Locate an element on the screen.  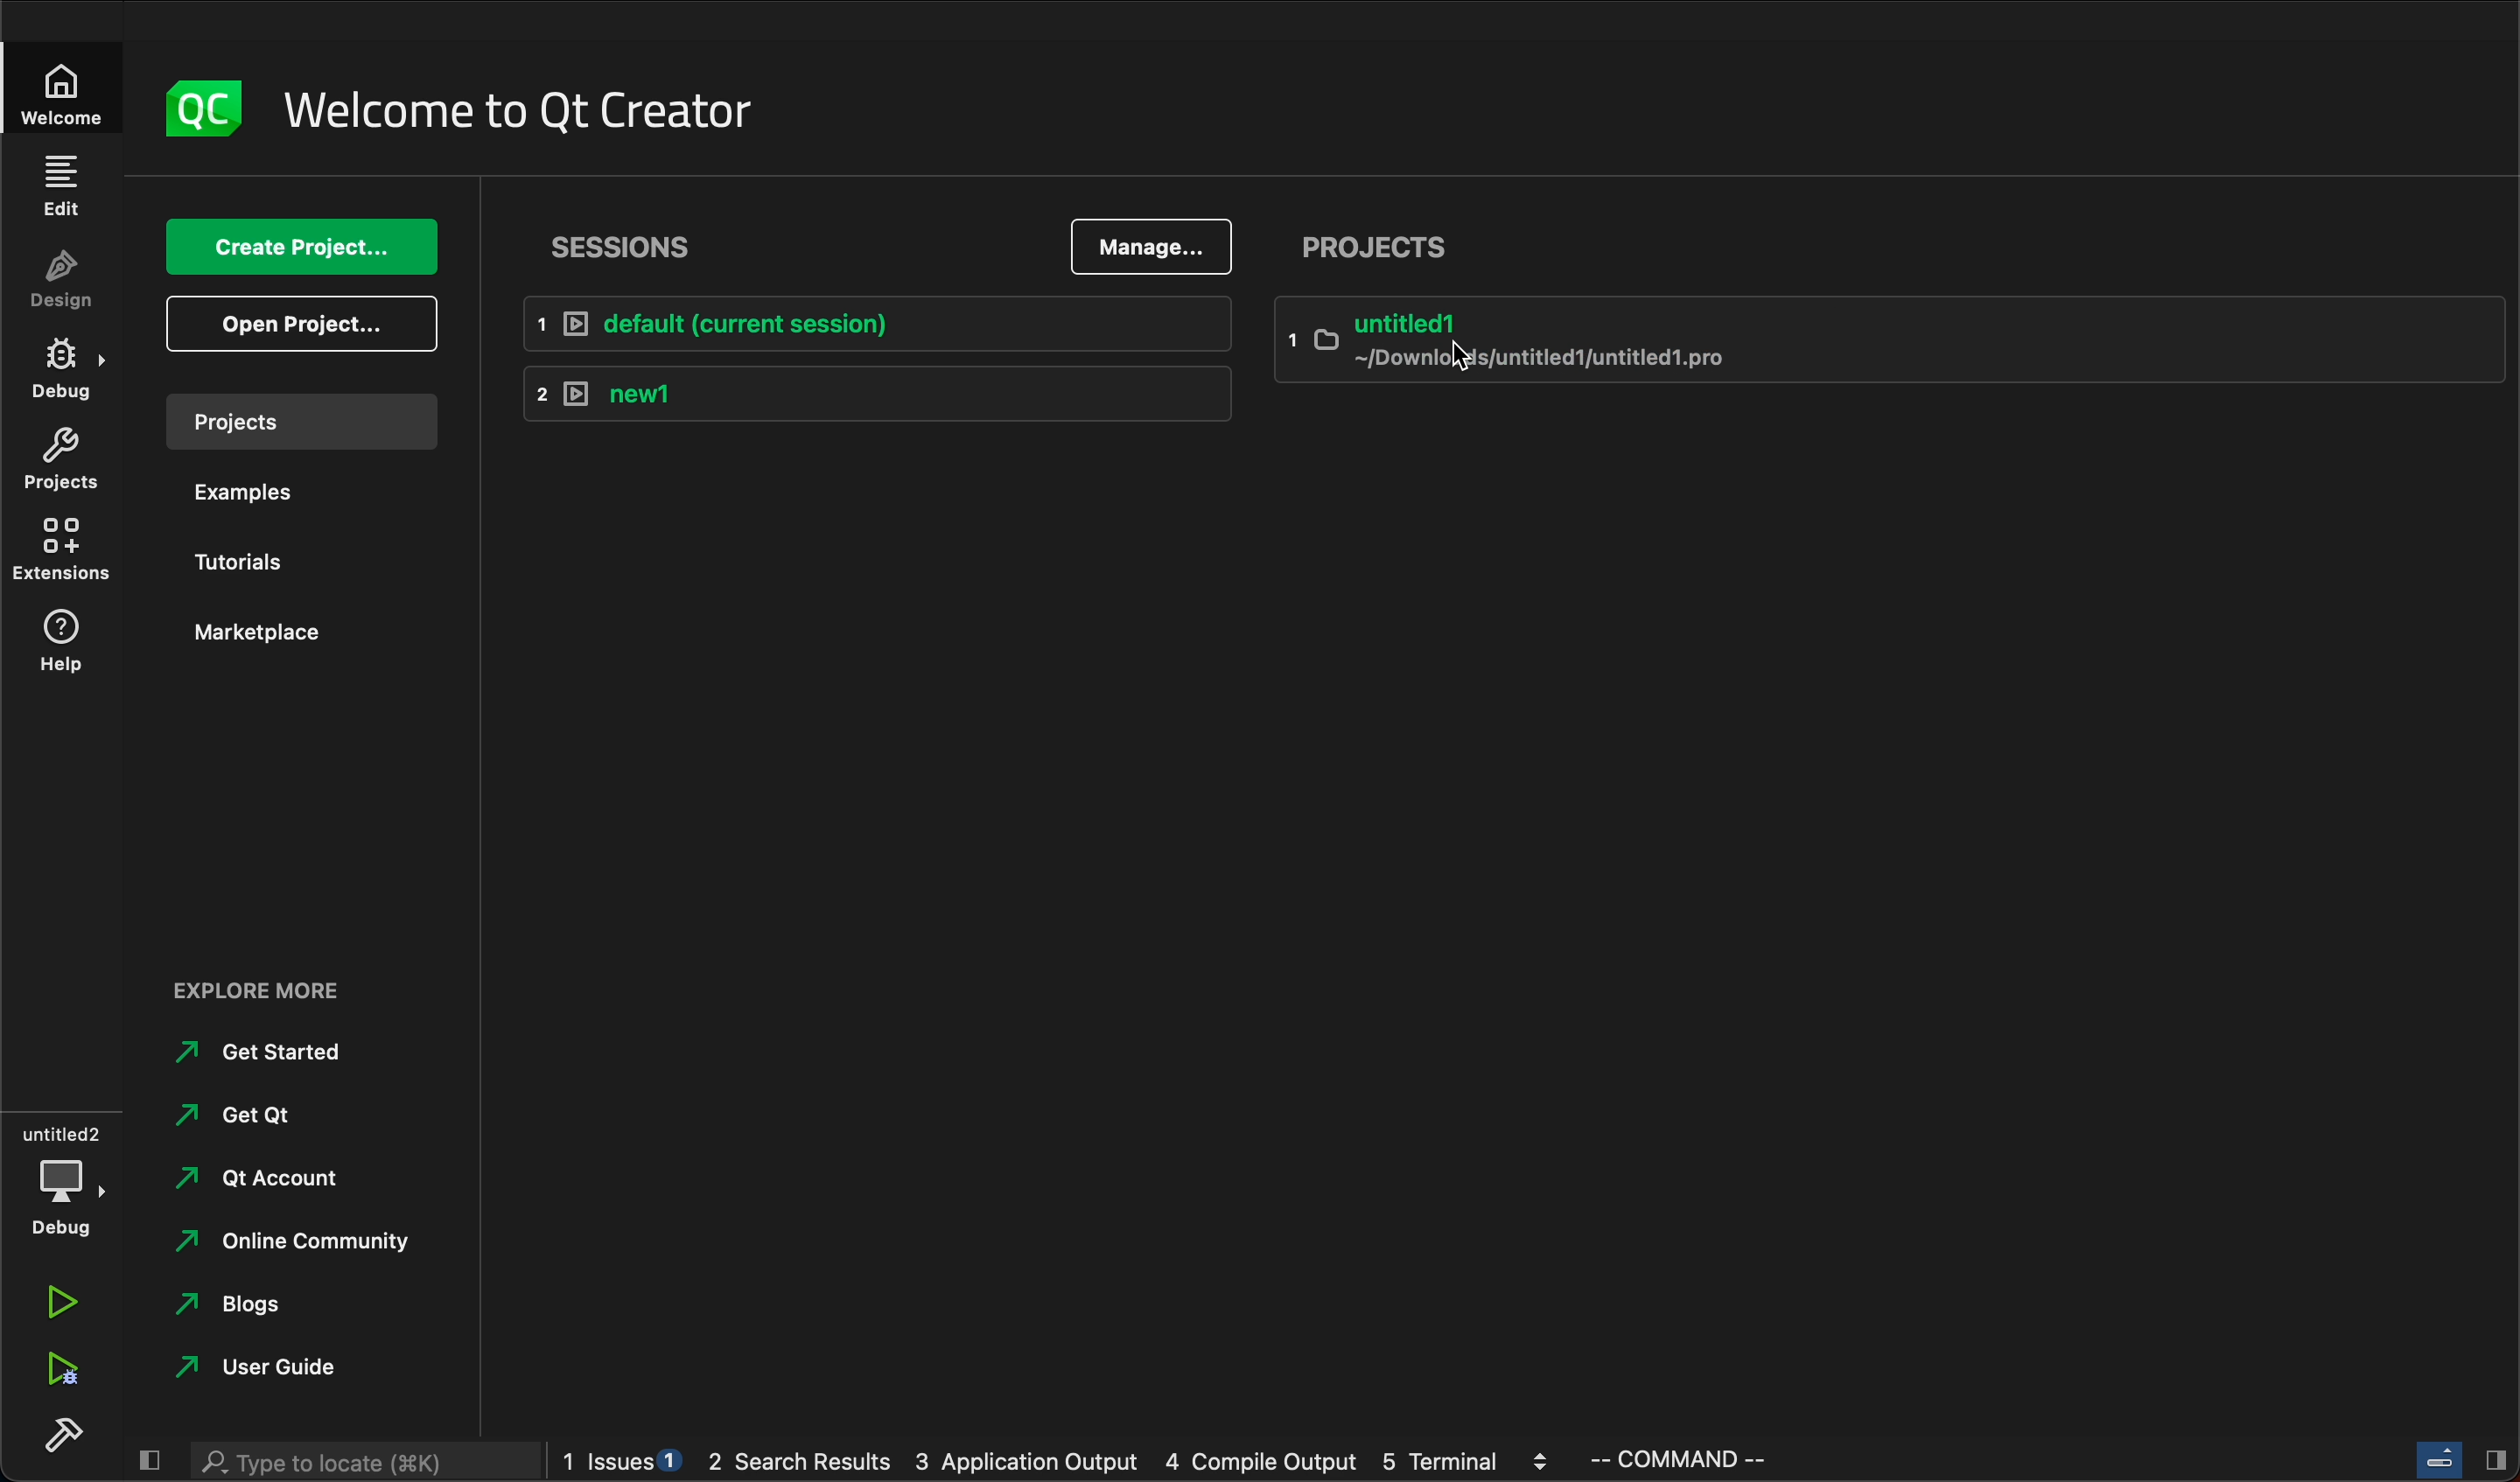
examples is located at coordinates (282, 491).